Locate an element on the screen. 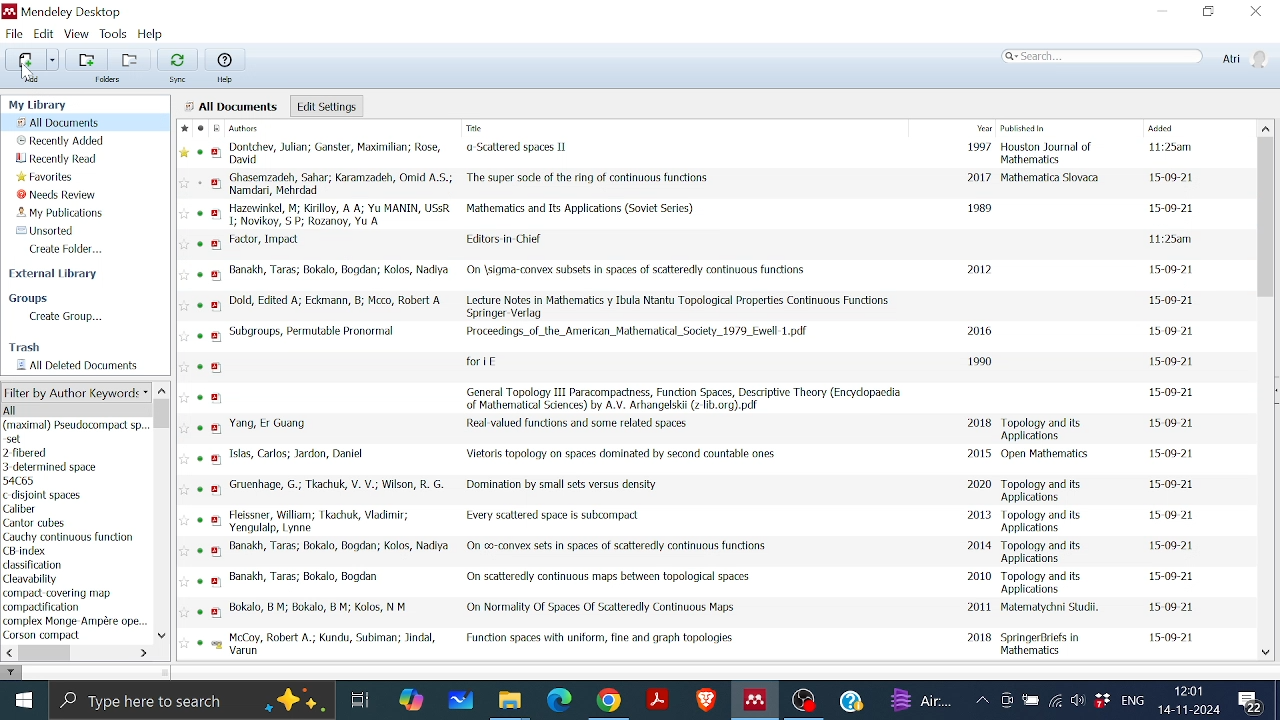  Title is located at coordinates (576, 424).